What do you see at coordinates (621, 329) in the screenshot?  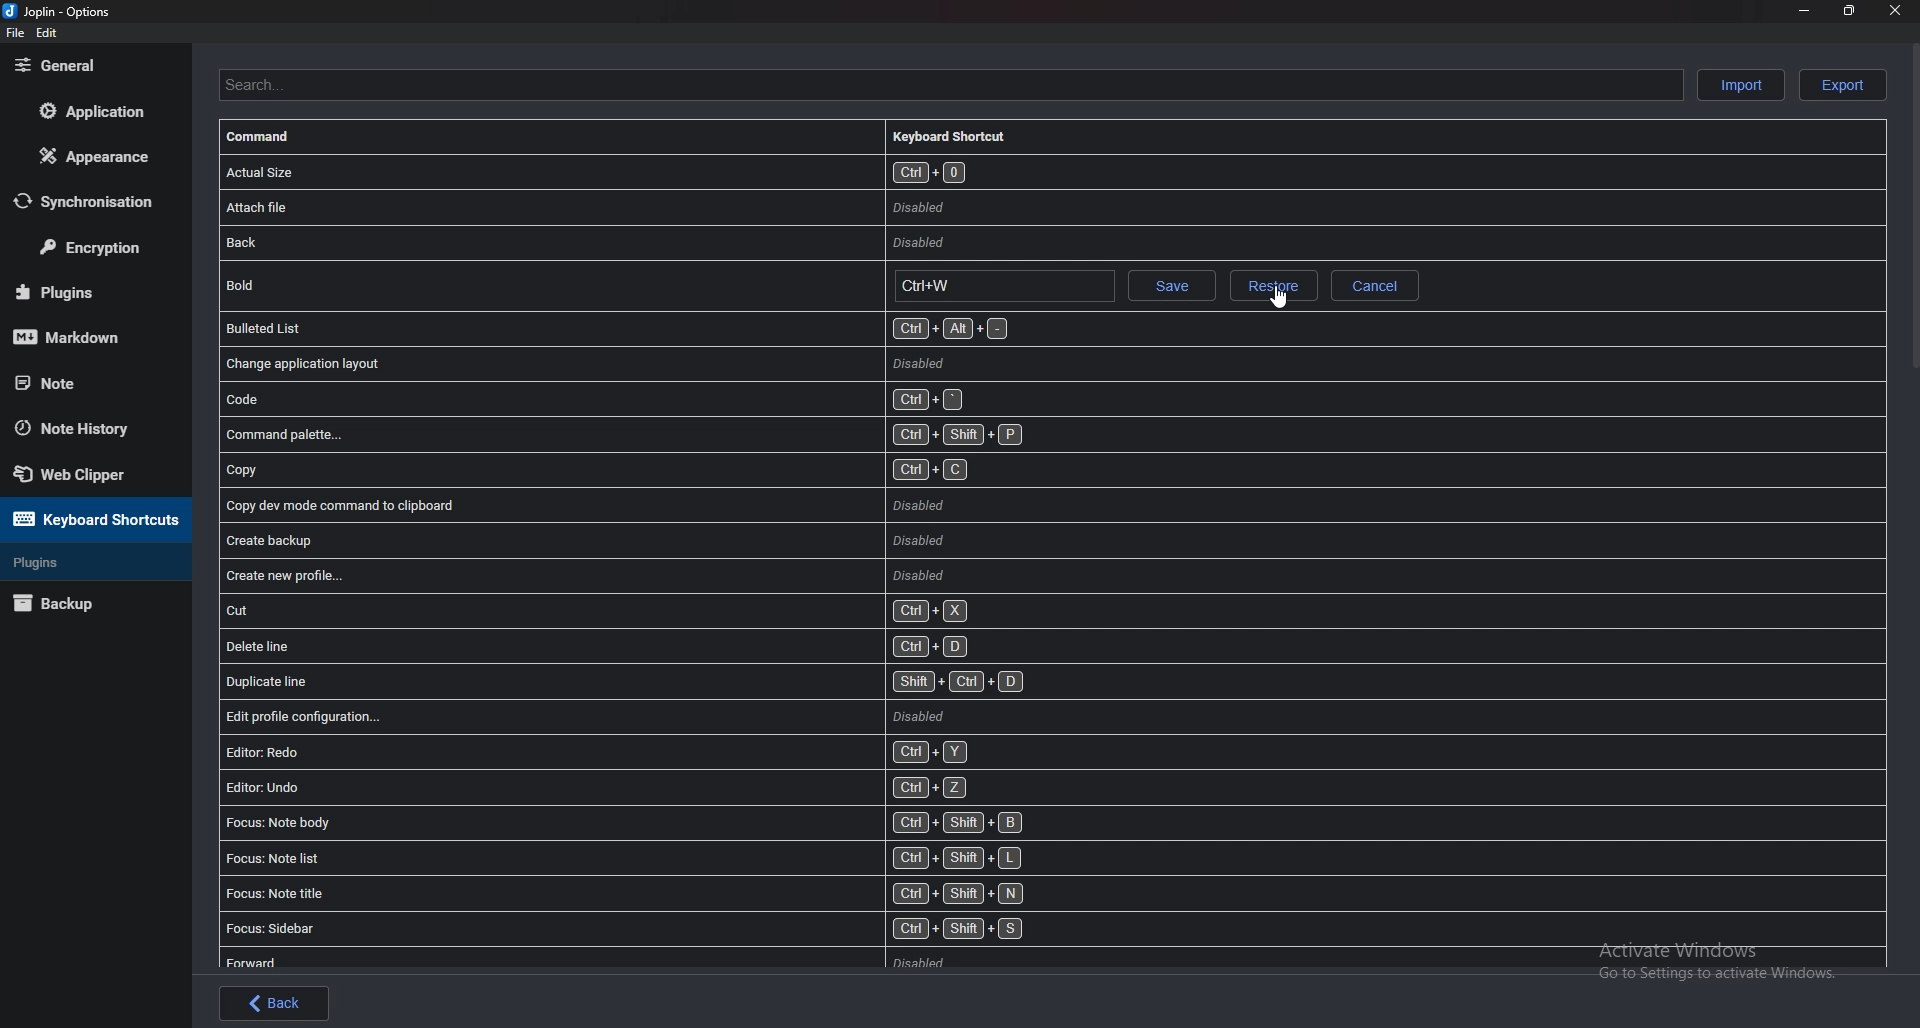 I see `Bullet list` at bounding box center [621, 329].